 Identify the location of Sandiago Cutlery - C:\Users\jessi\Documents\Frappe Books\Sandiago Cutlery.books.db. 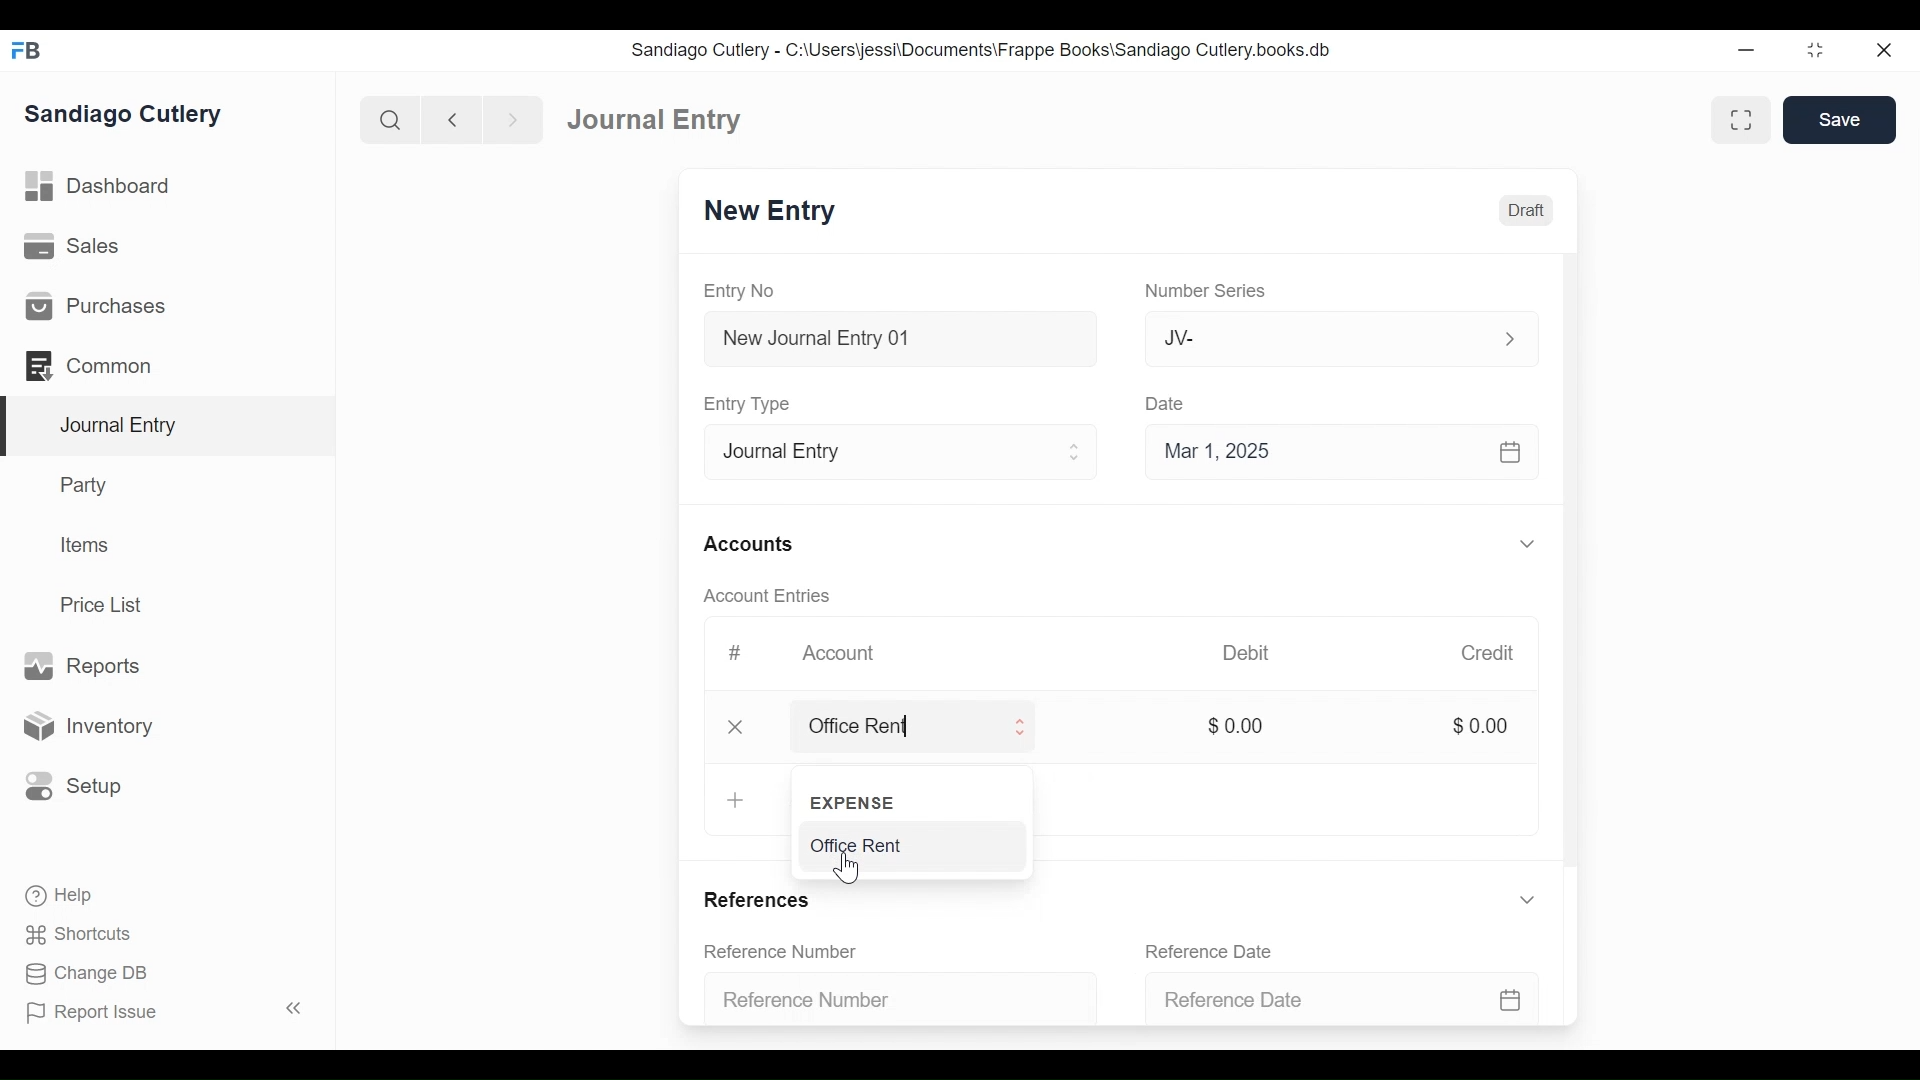
(987, 49).